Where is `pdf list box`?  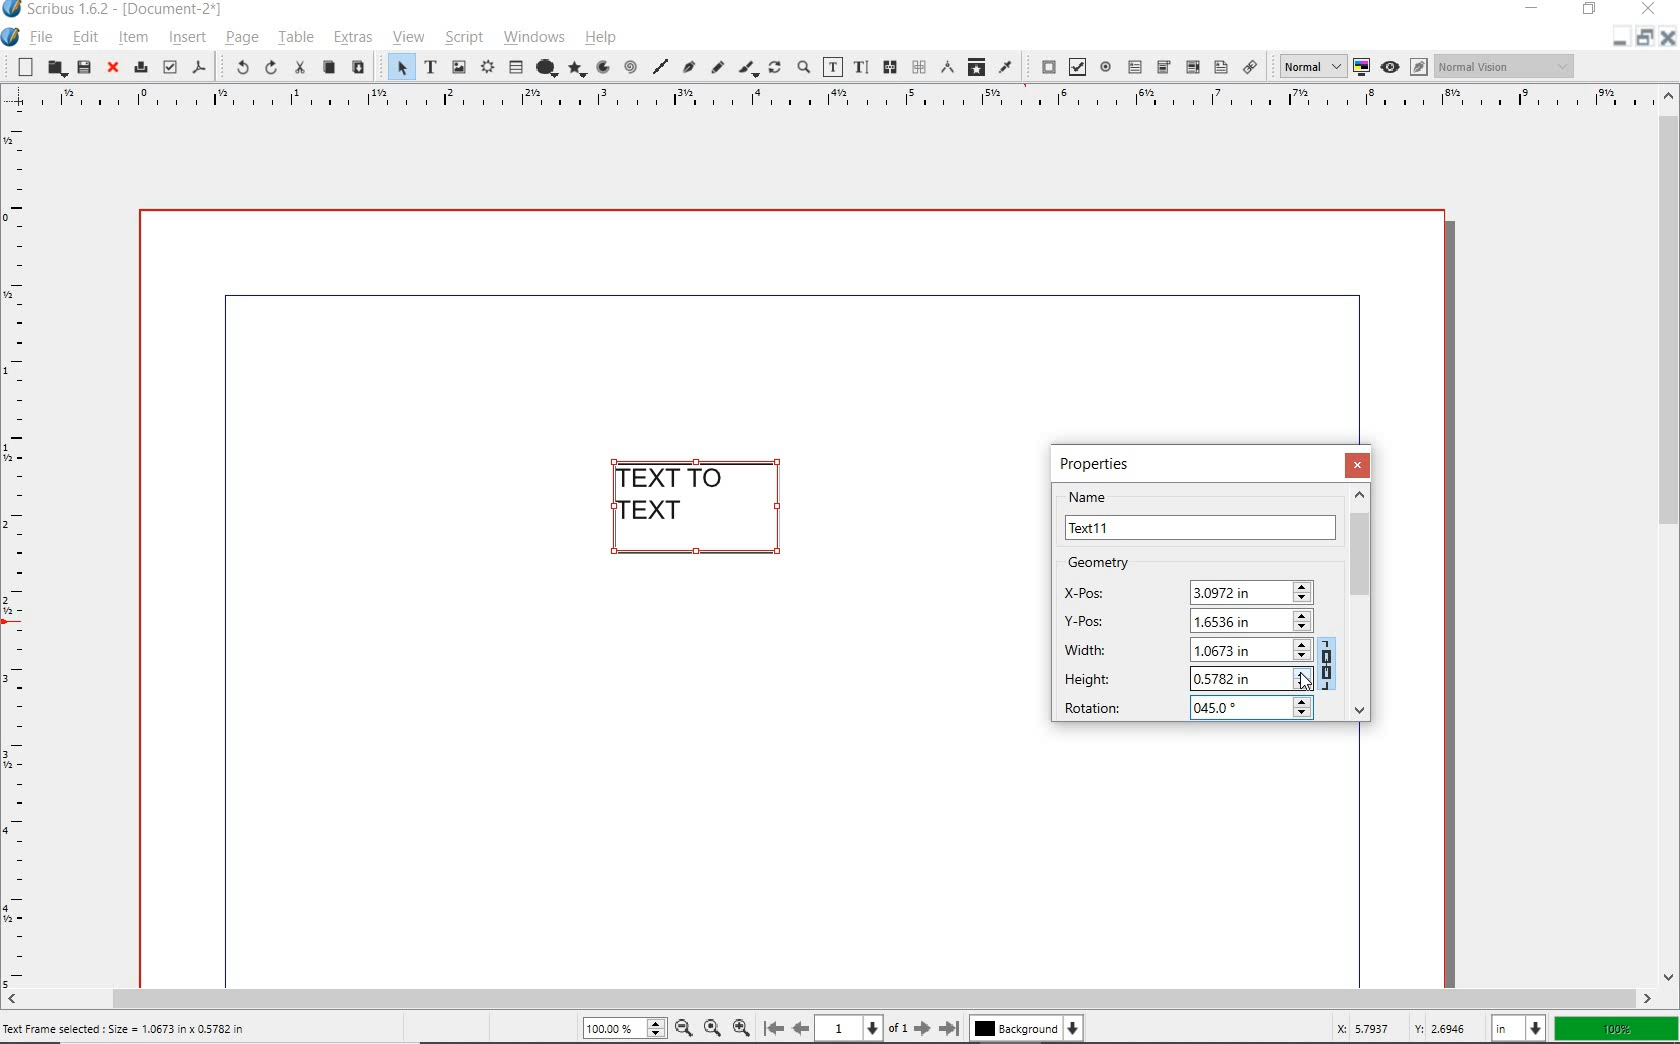
pdf list box is located at coordinates (1220, 68).